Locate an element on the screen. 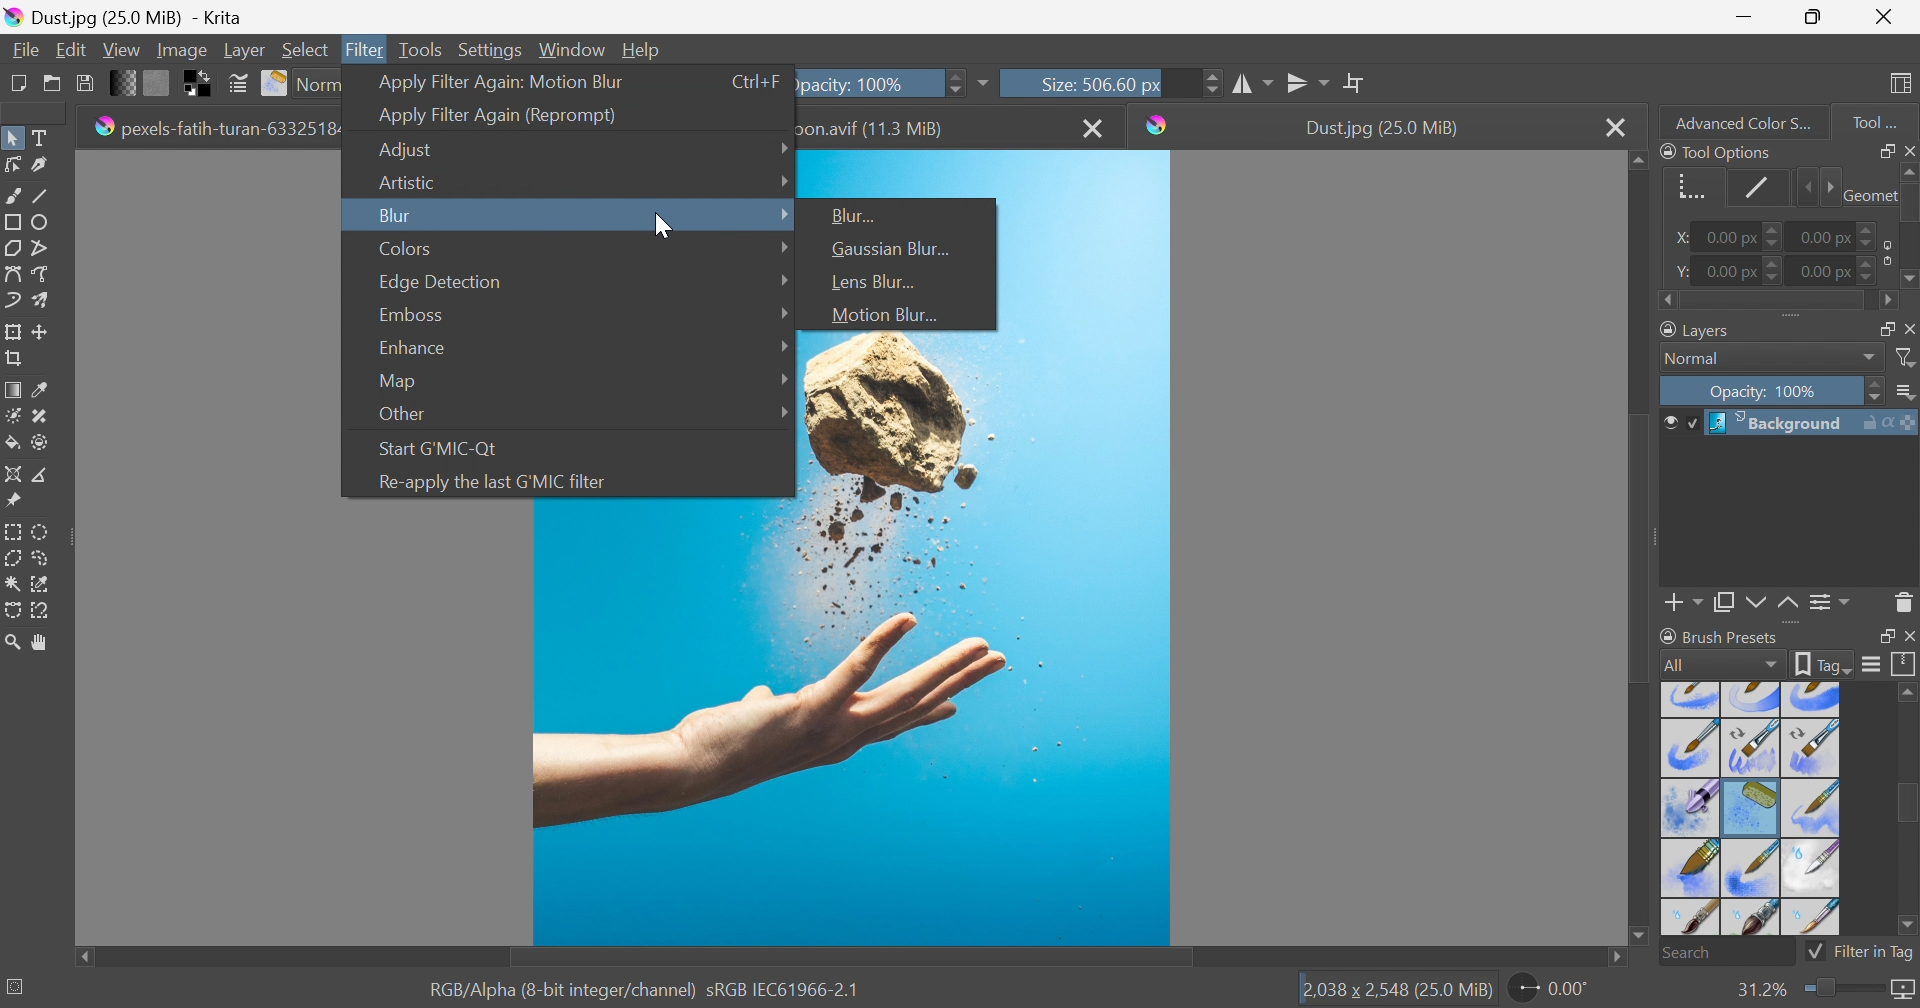 This screenshot has height=1008, width=1920. 31.2% is located at coordinates (1759, 989).